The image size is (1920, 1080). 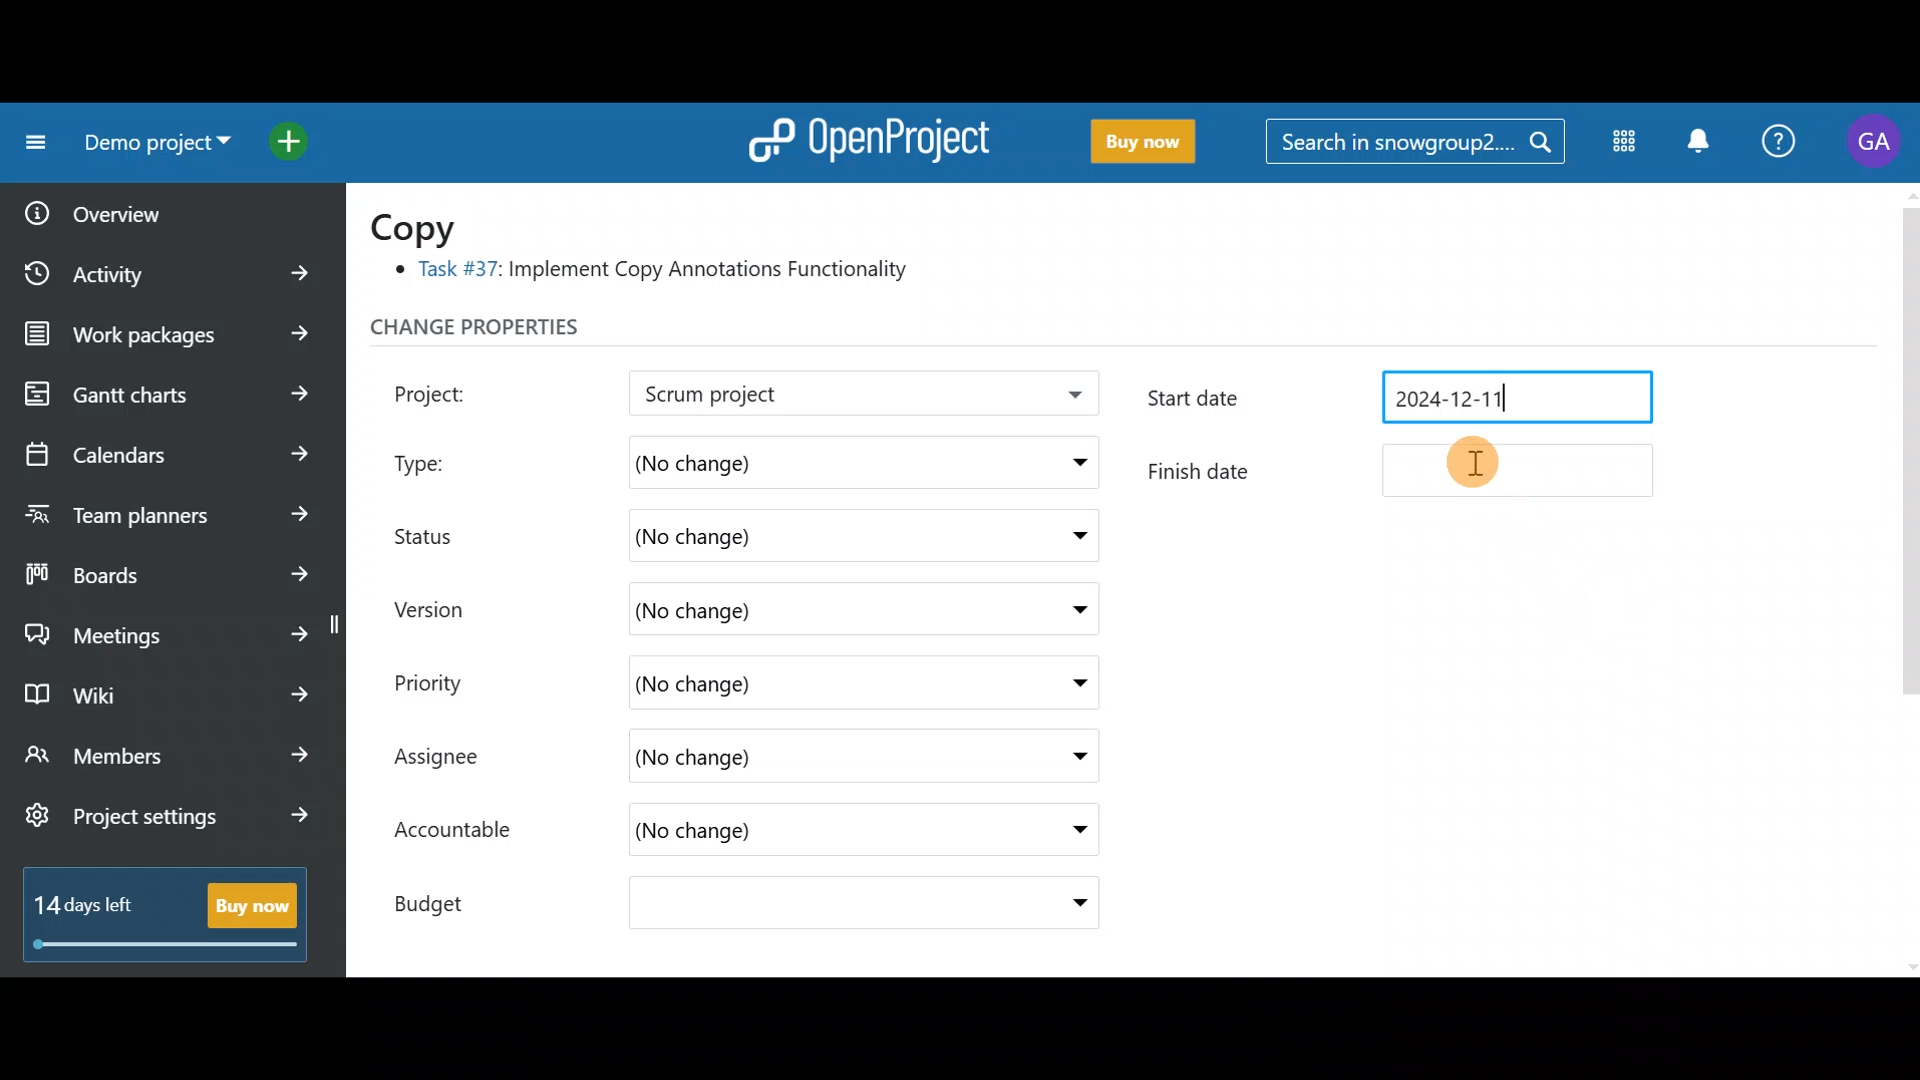 I want to click on Notification centre, so click(x=1697, y=143).